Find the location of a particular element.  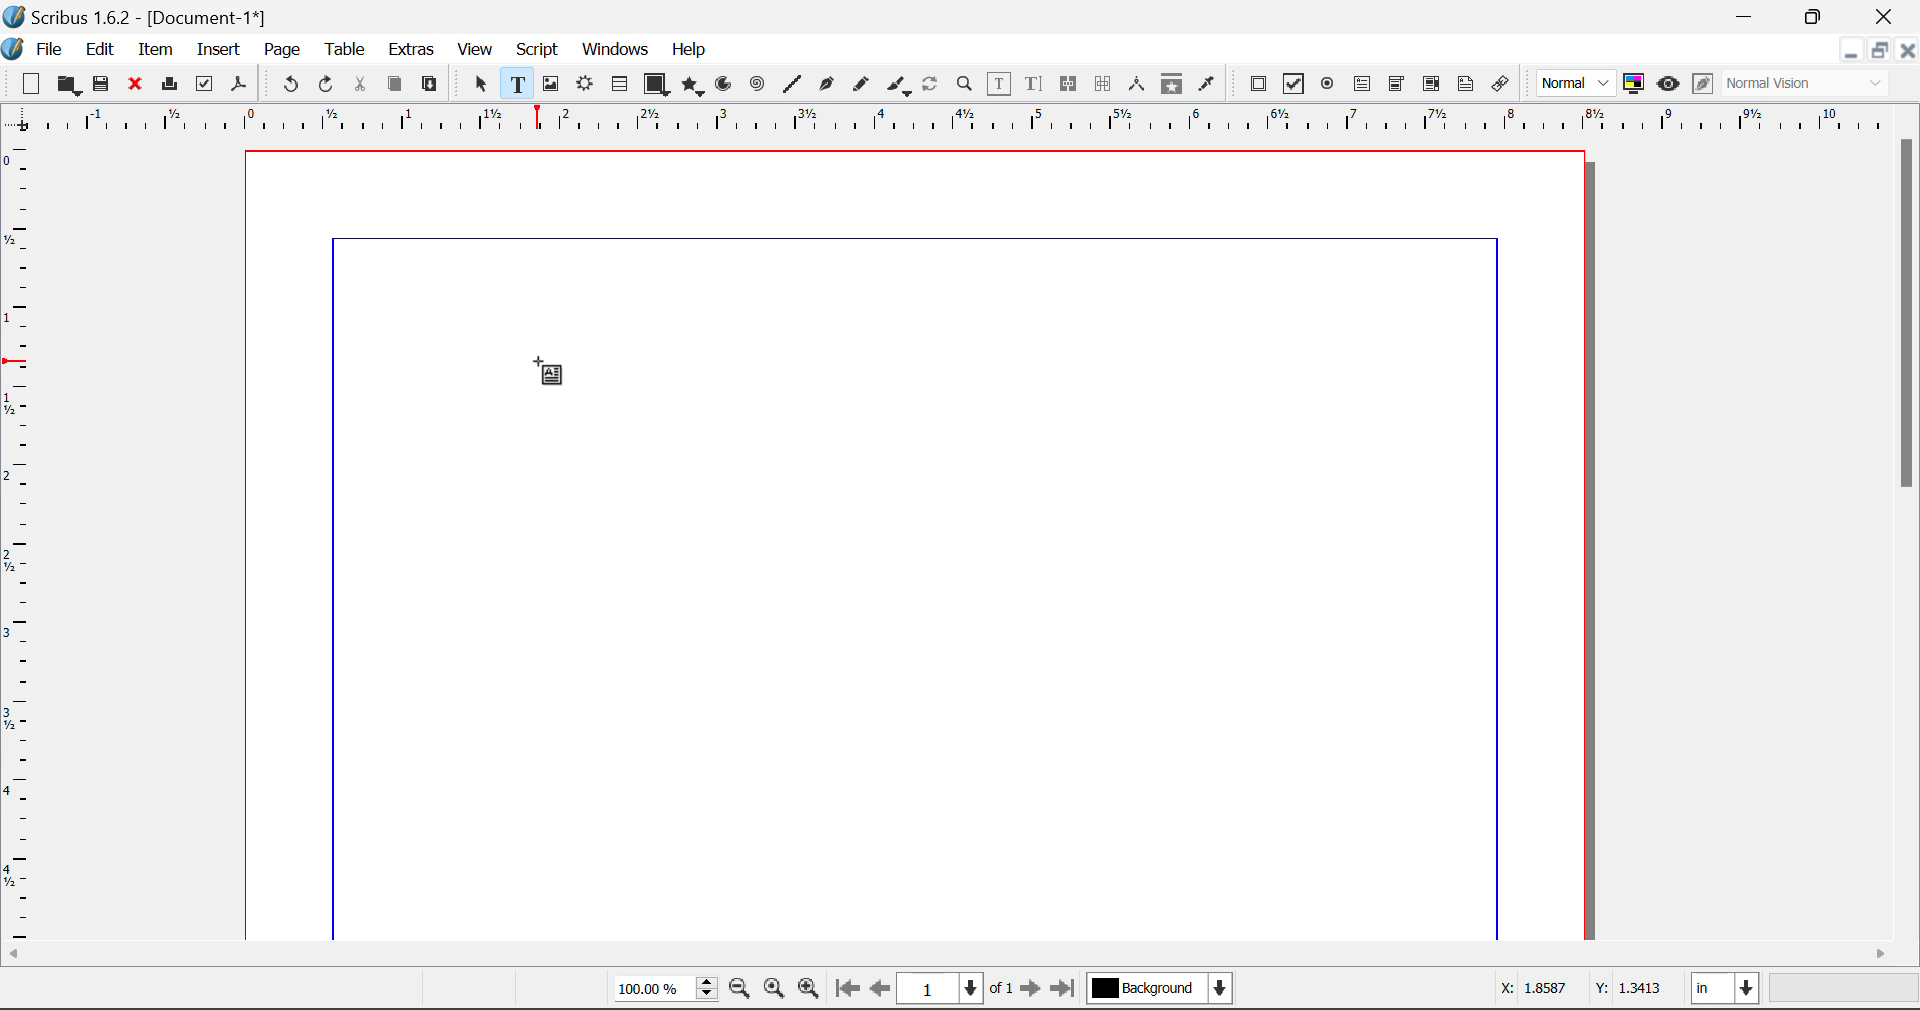

Cut is located at coordinates (362, 84).